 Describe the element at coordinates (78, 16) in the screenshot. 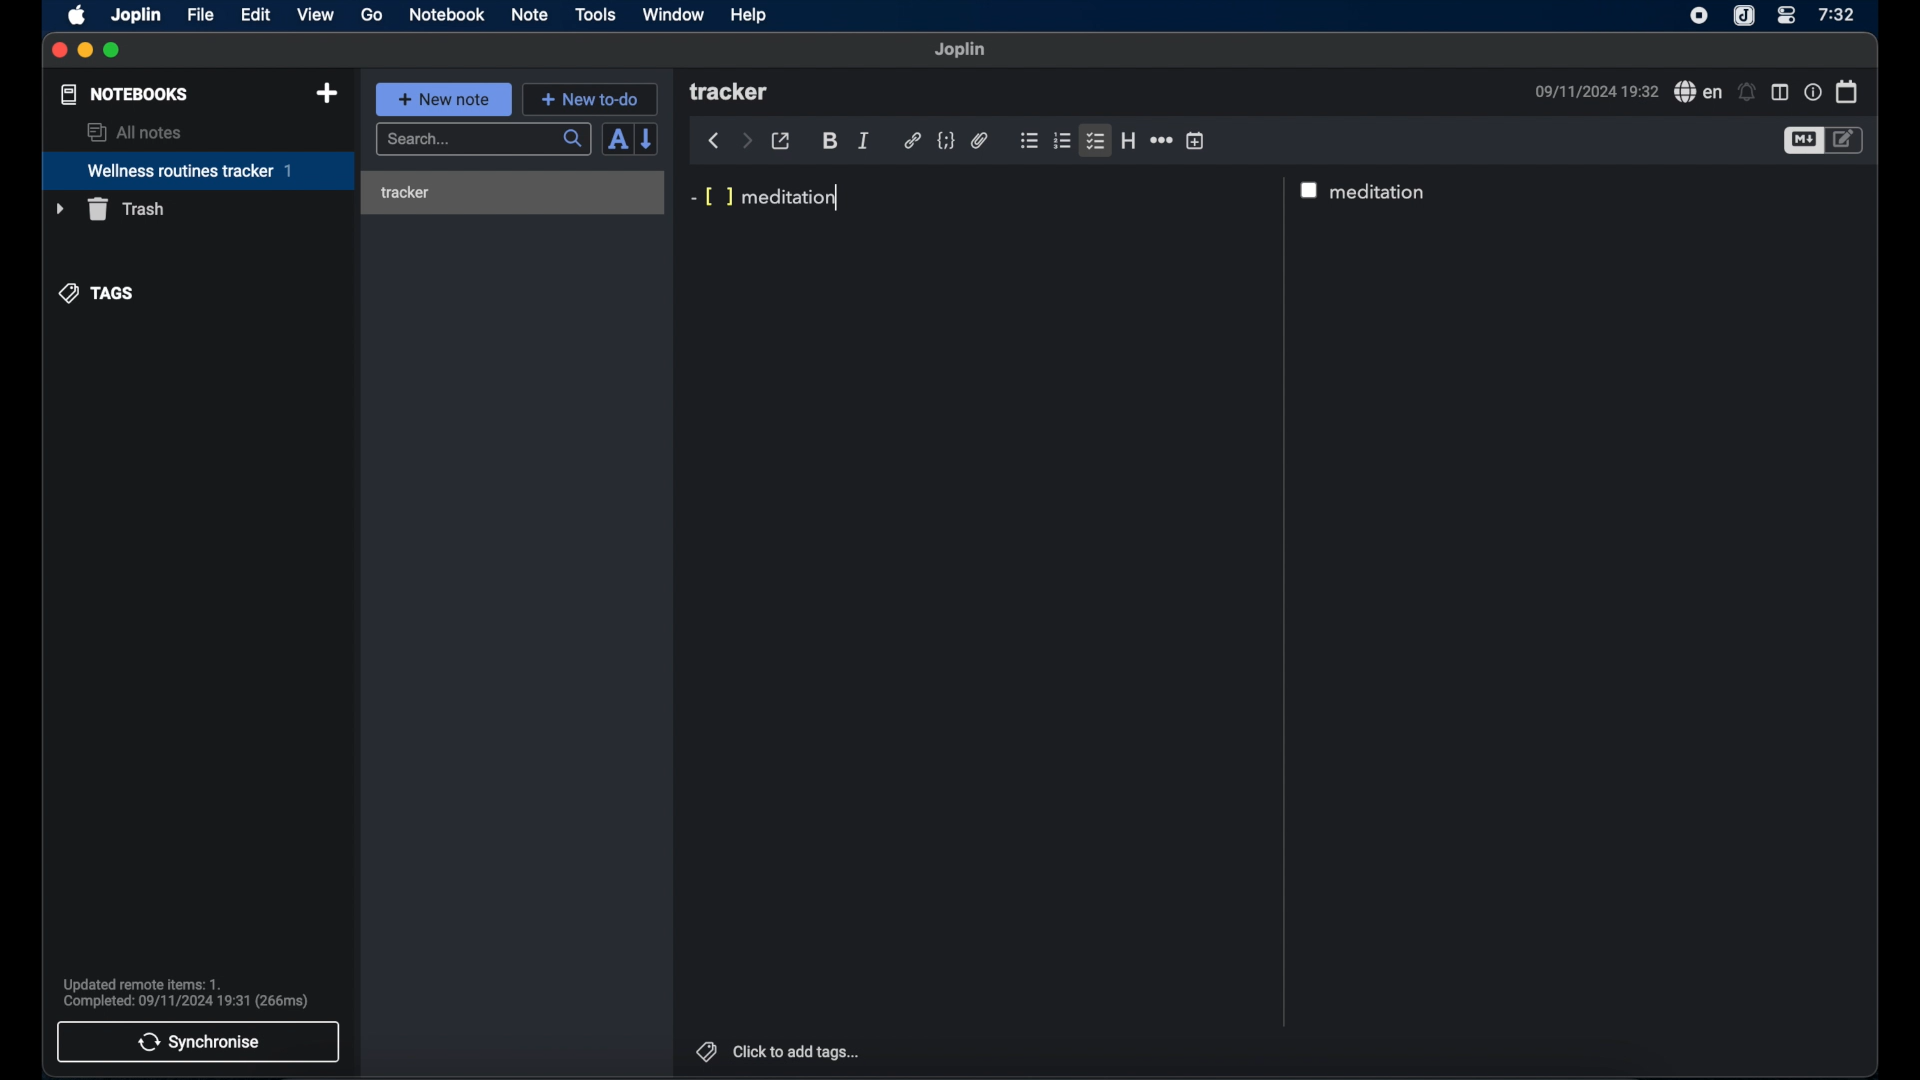

I see `apple icon` at that location.